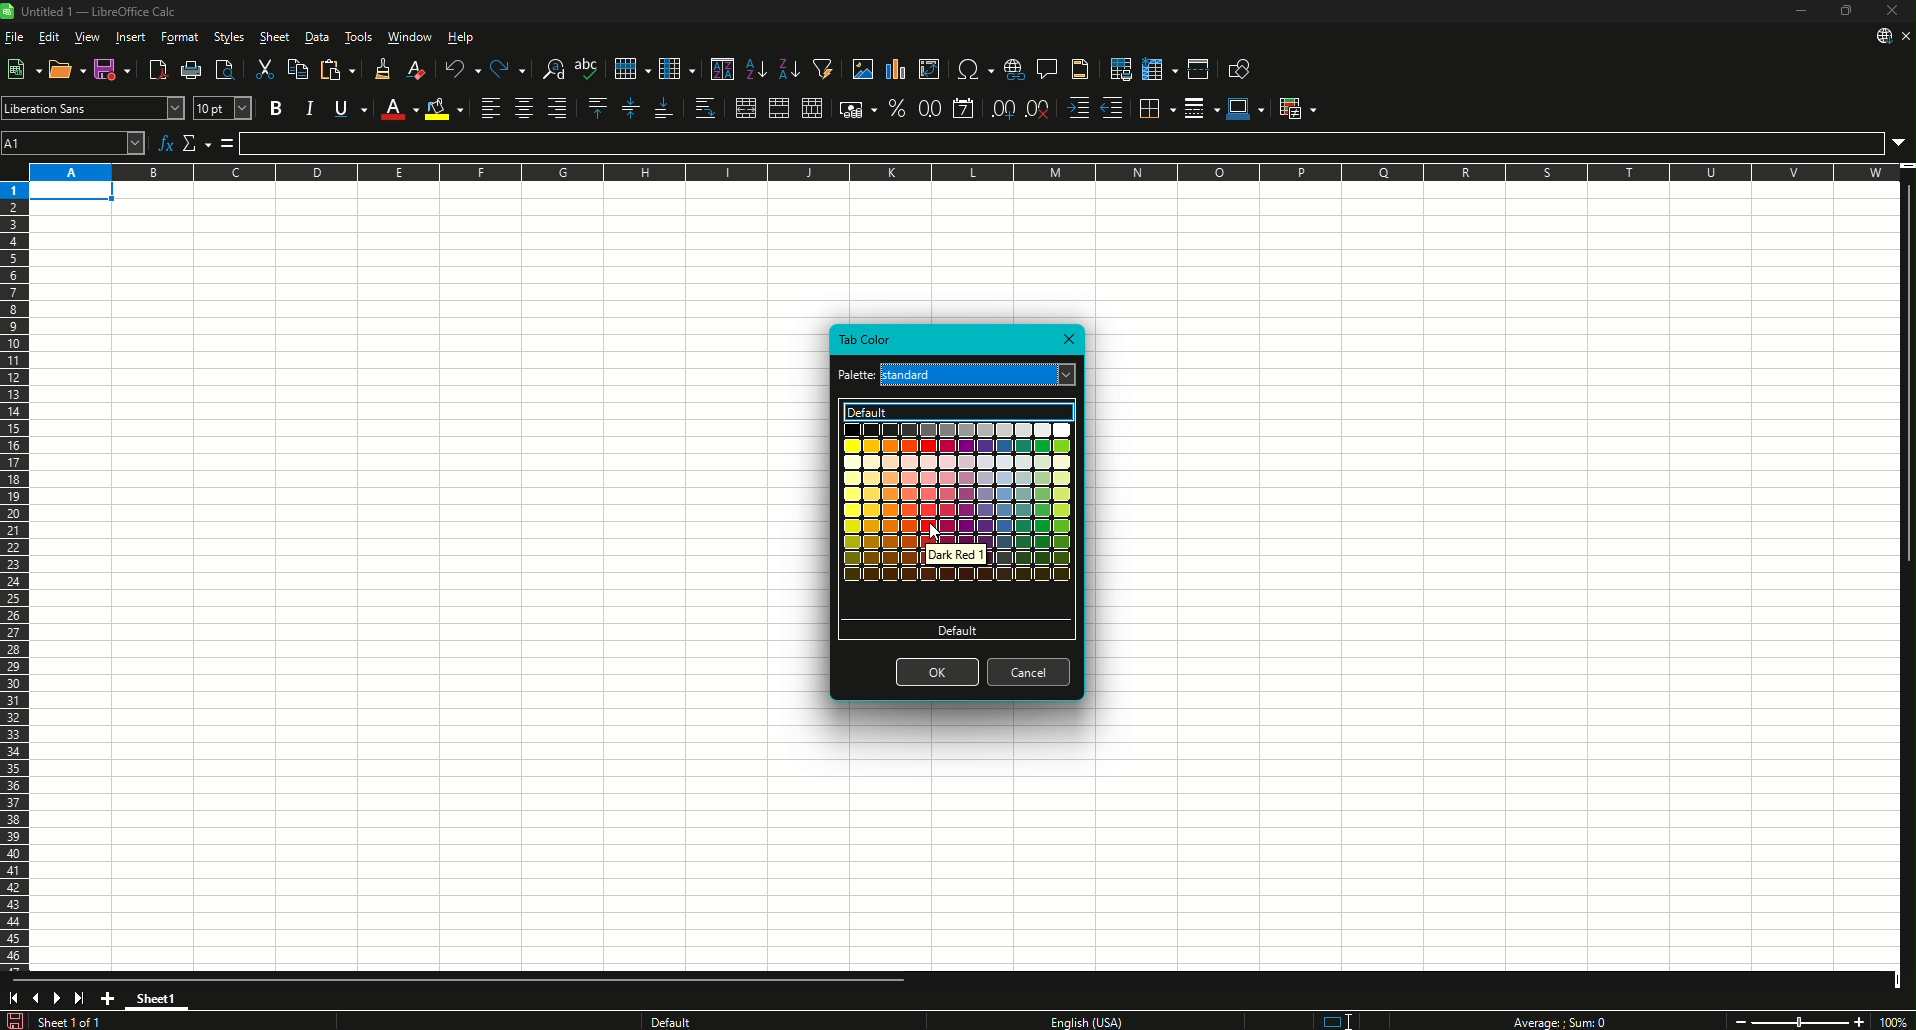  What do you see at coordinates (197, 143) in the screenshot?
I see `Select Function` at bounding box center [197, 143].